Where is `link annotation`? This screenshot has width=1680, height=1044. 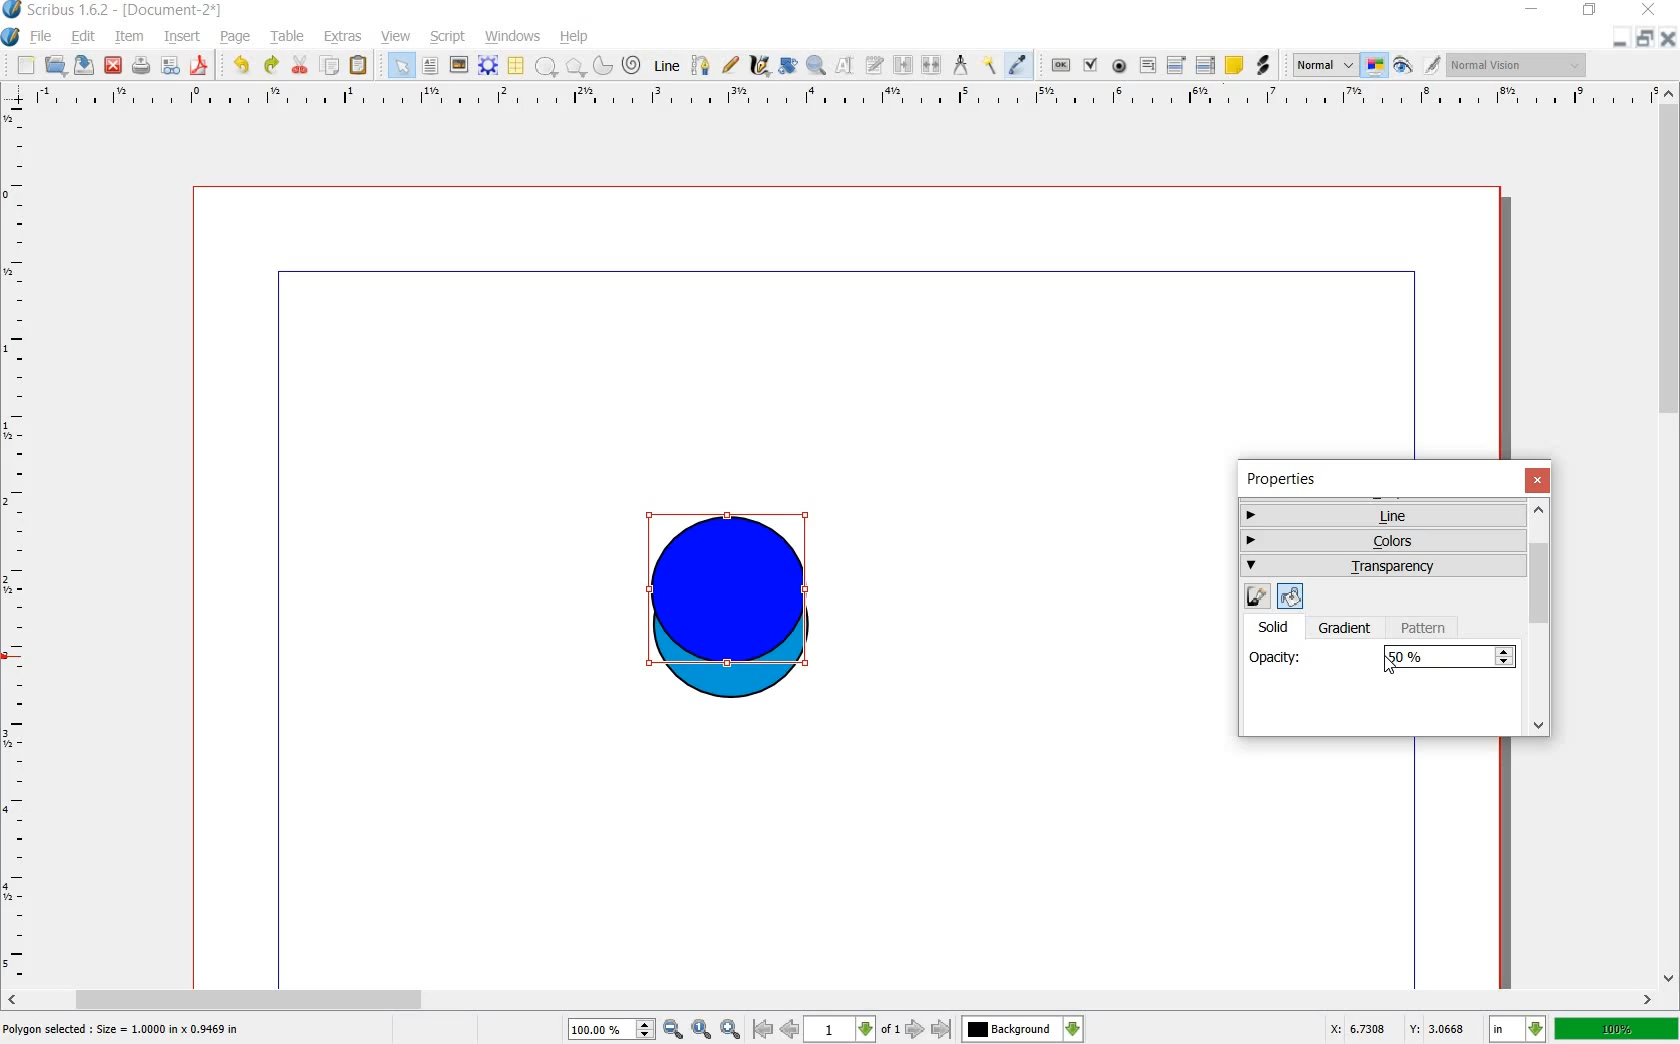
link annotation is located at coordinates (1263, 64).